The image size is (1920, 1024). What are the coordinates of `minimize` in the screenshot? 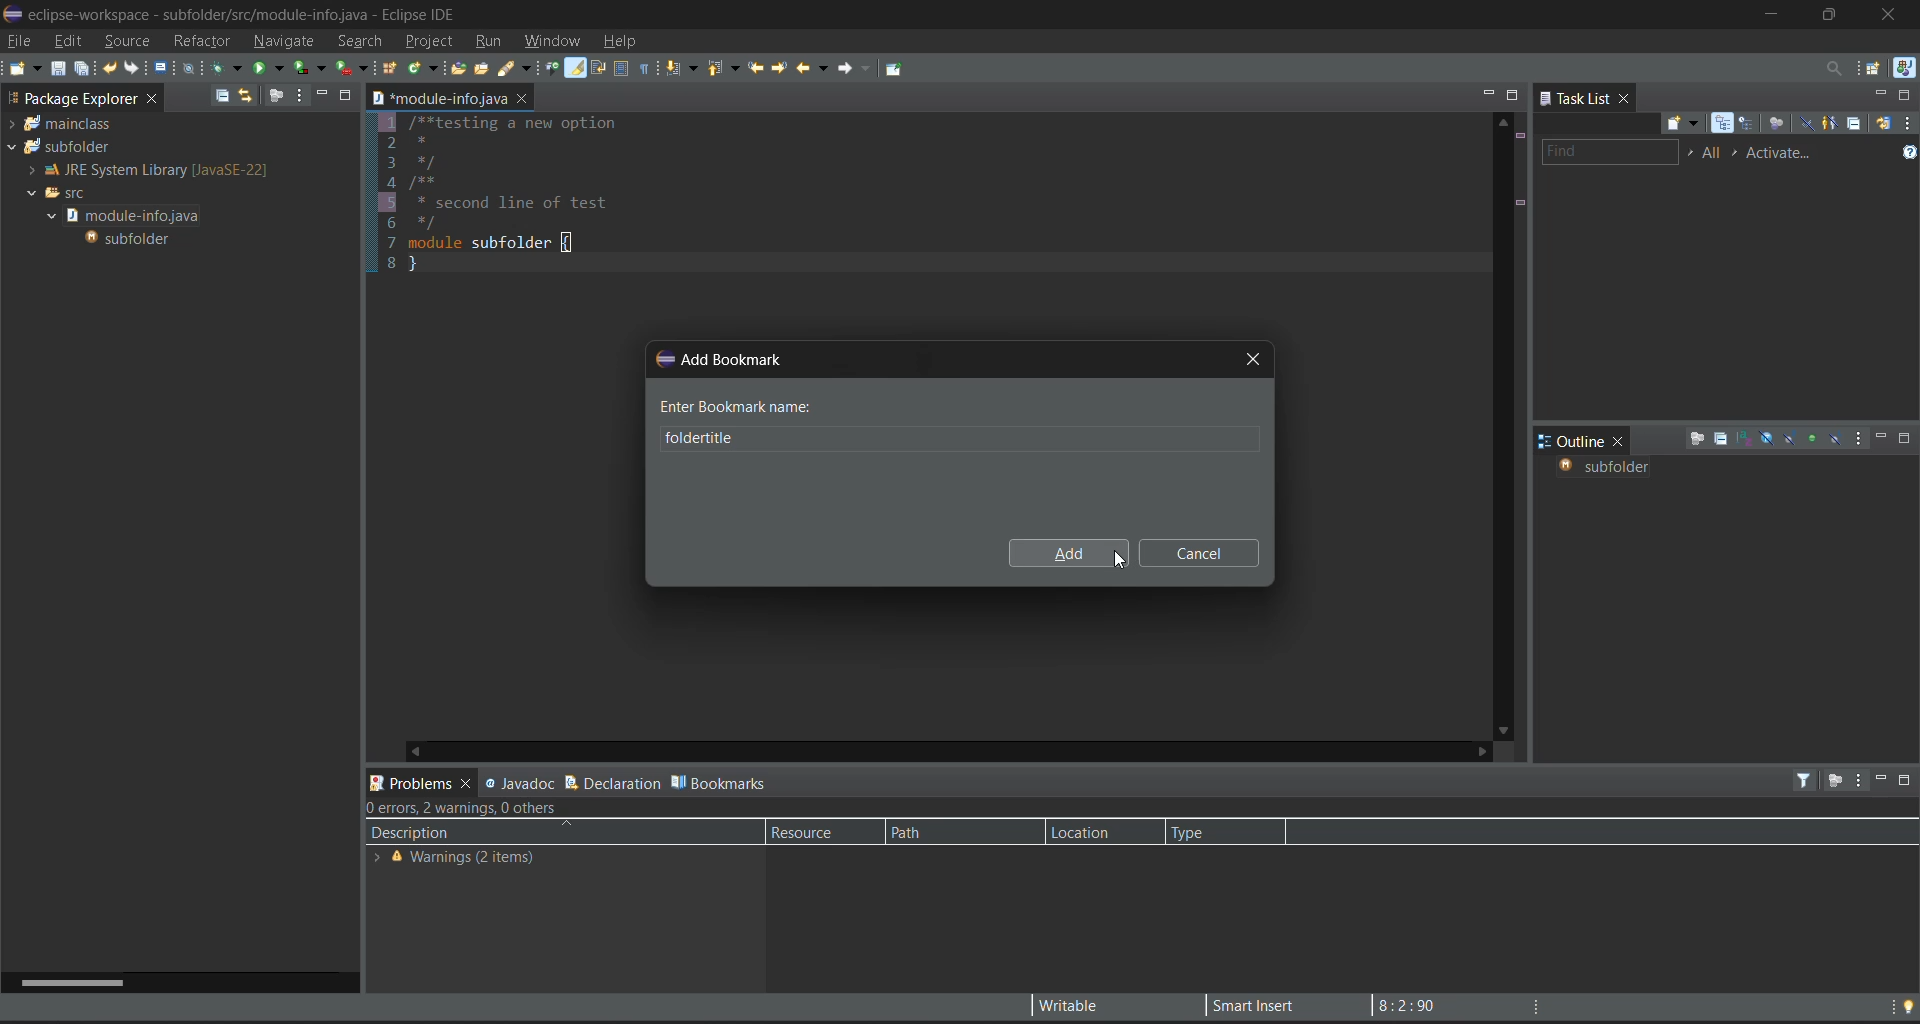 It's located at (1486, 92).